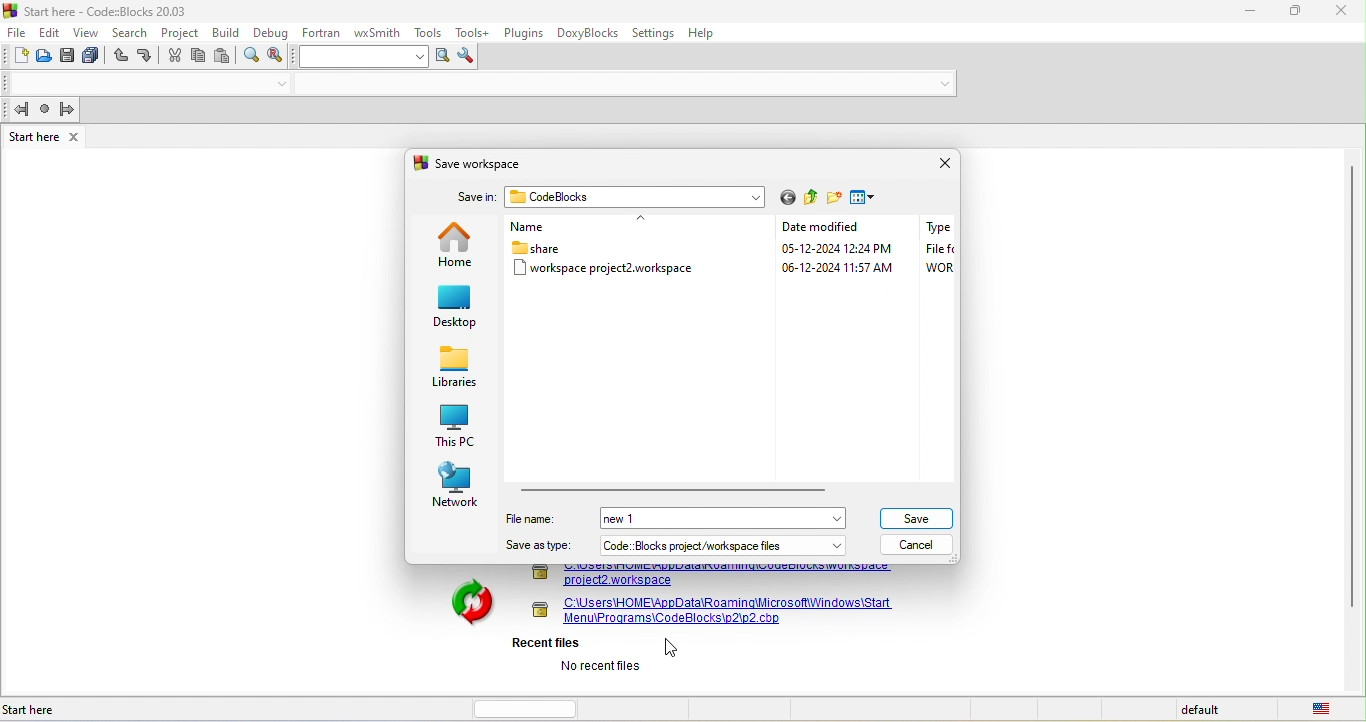 The image size is (1366, 722). I want to click on maximize, so click(1298, 13).